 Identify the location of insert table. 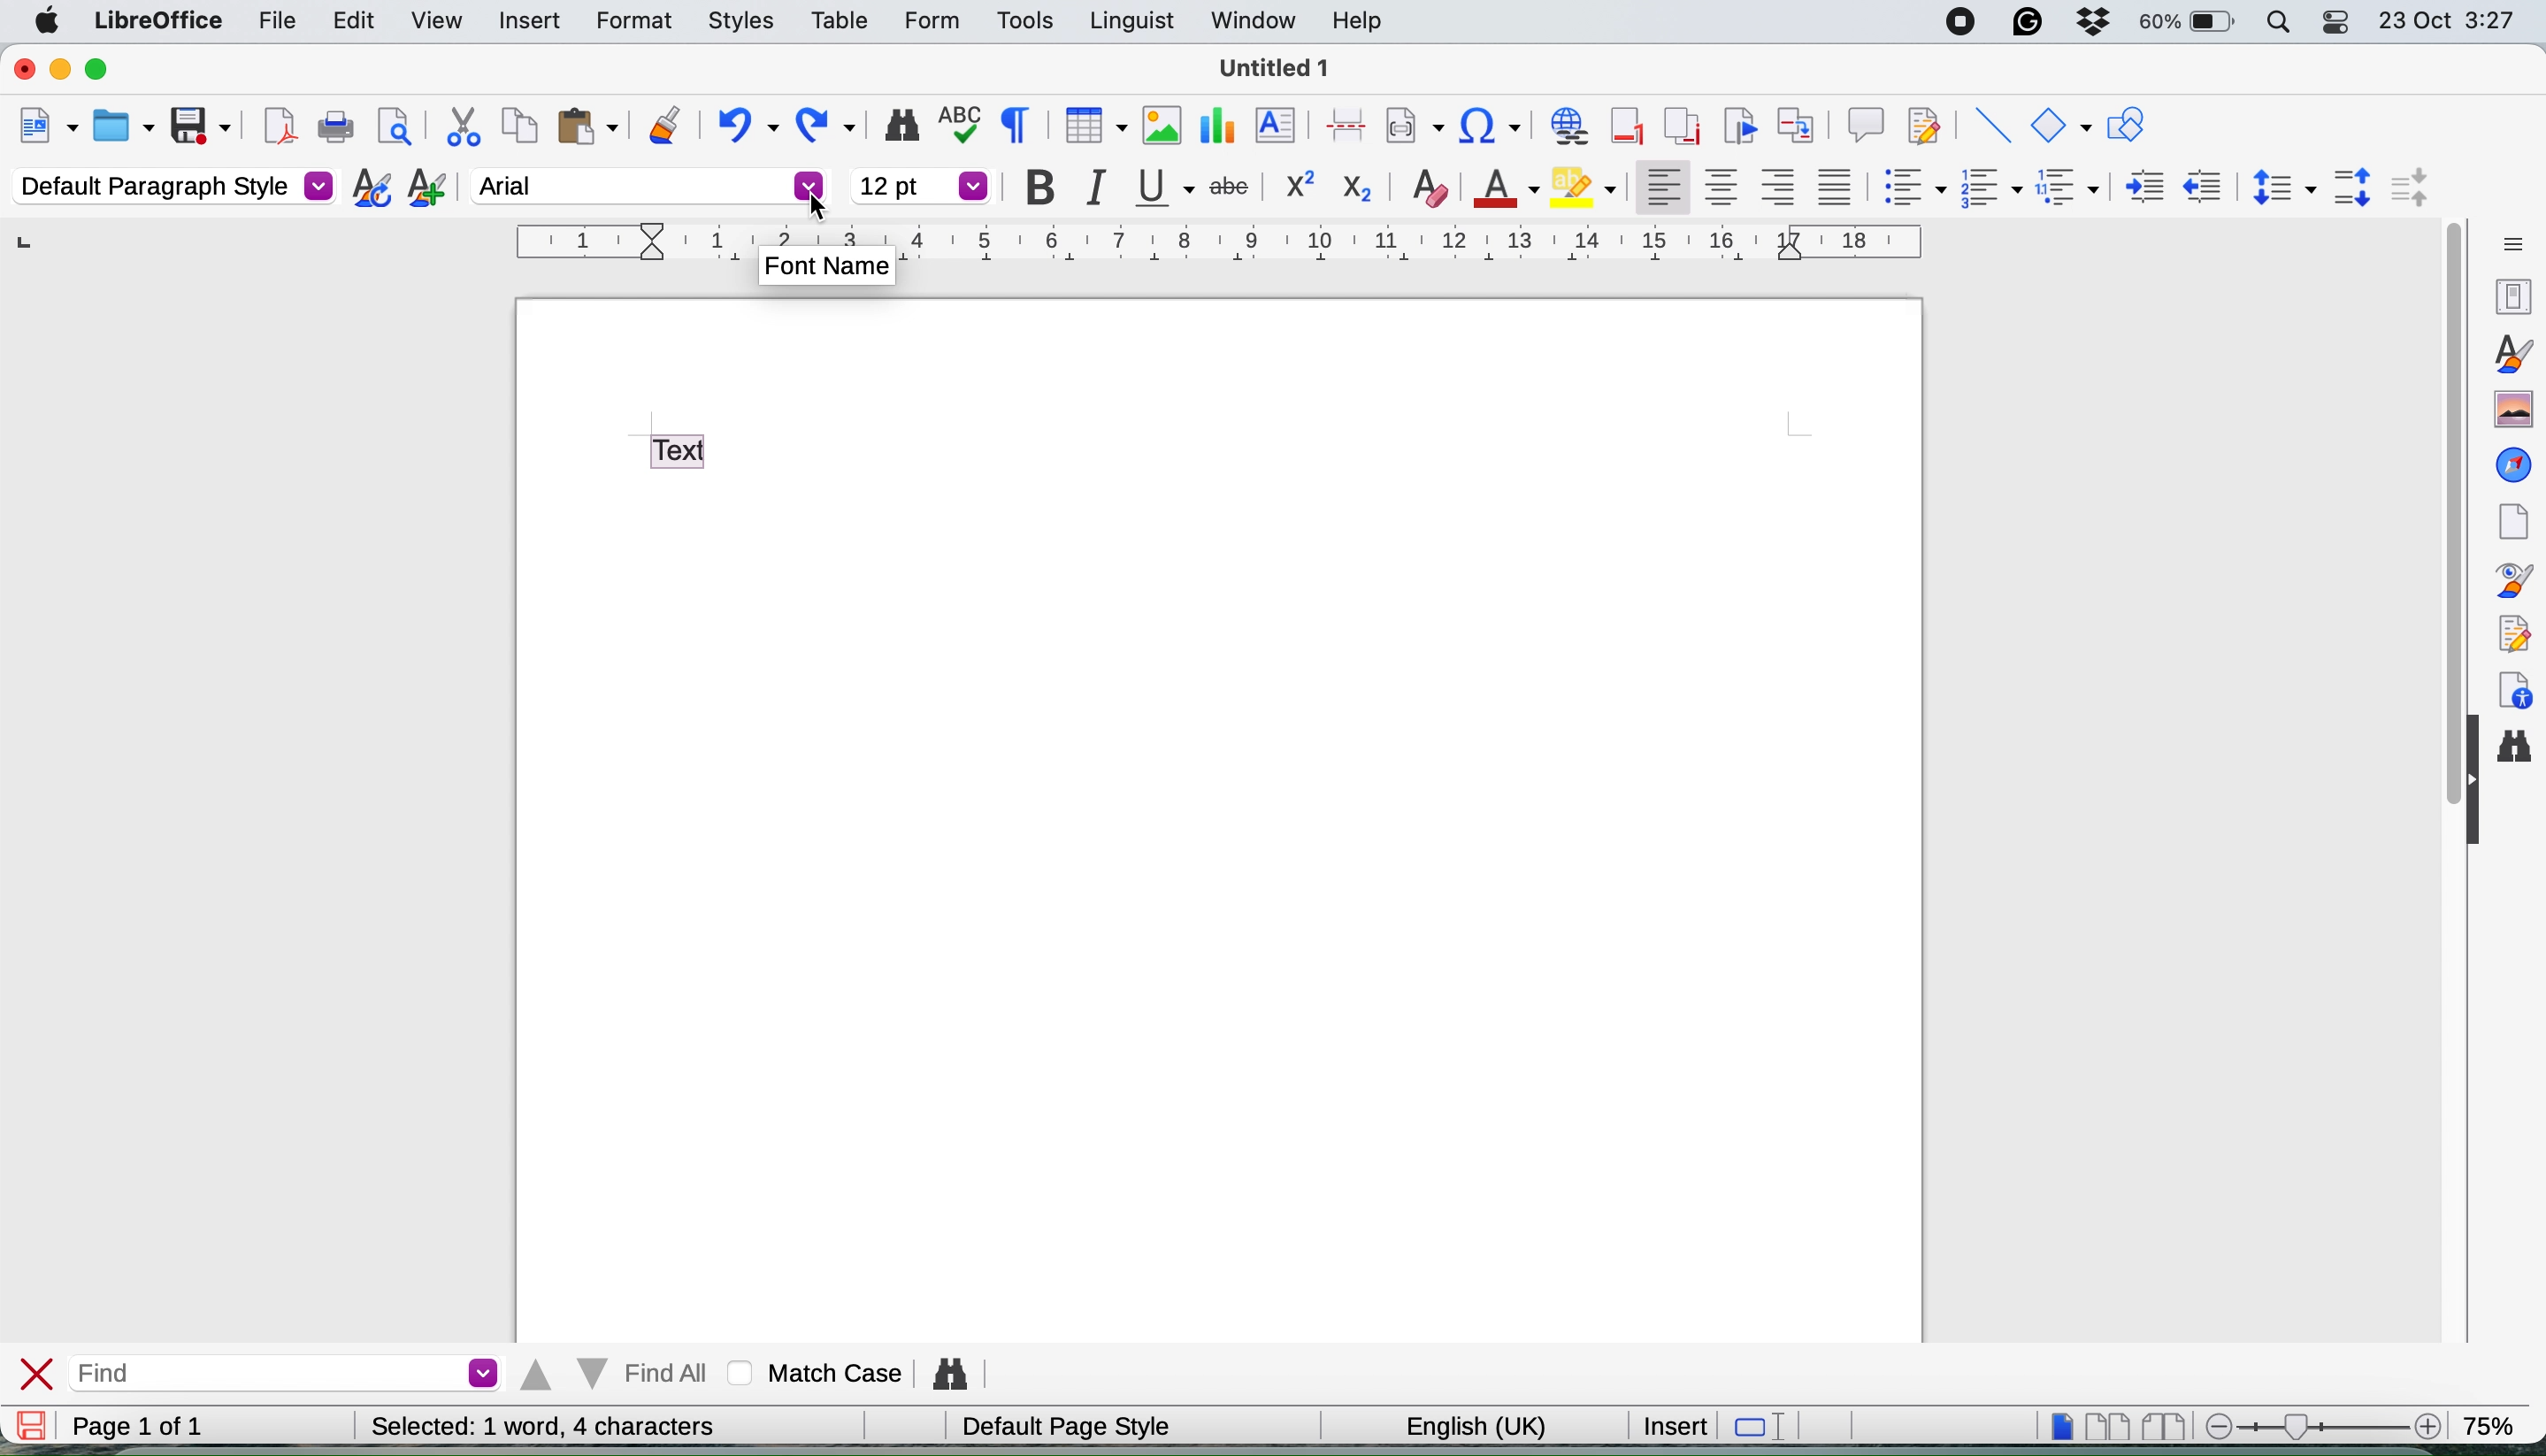
(1091, 127).